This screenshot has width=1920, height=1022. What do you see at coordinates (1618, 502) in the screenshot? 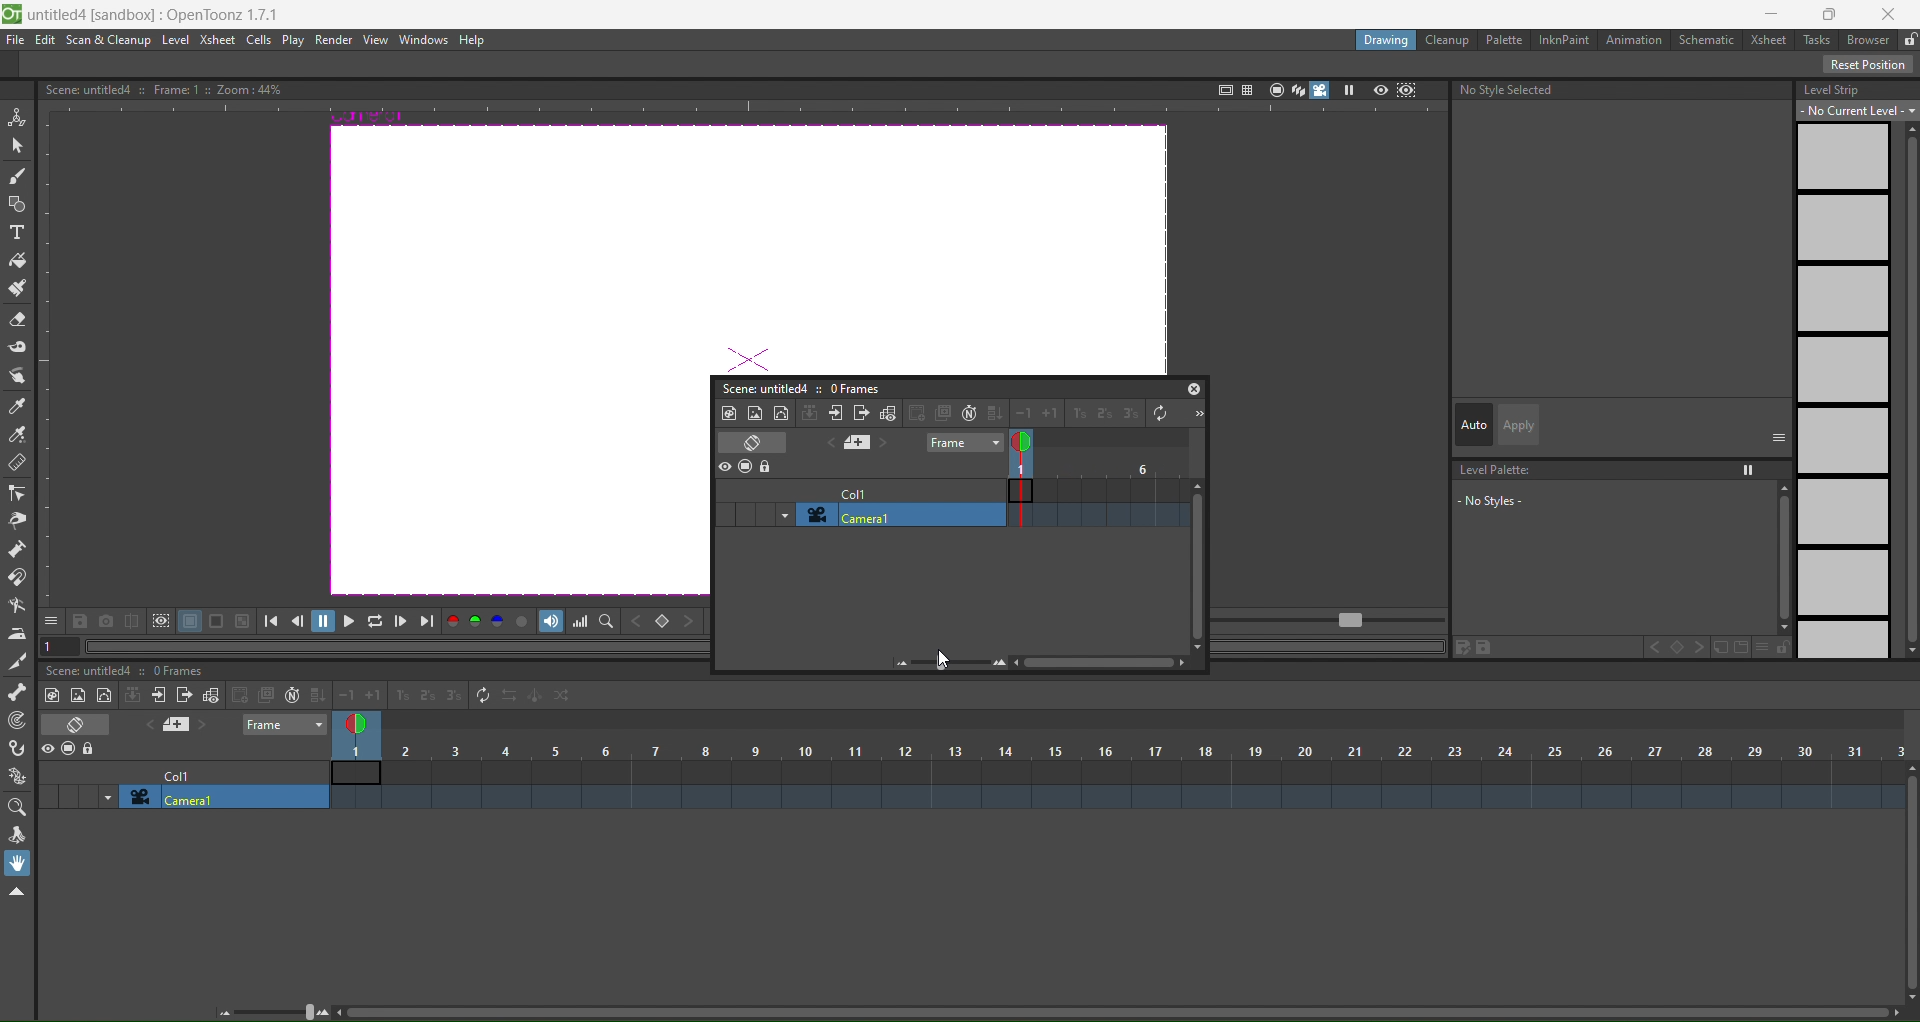
I see `level palette` at bounding box center [1618, 502].